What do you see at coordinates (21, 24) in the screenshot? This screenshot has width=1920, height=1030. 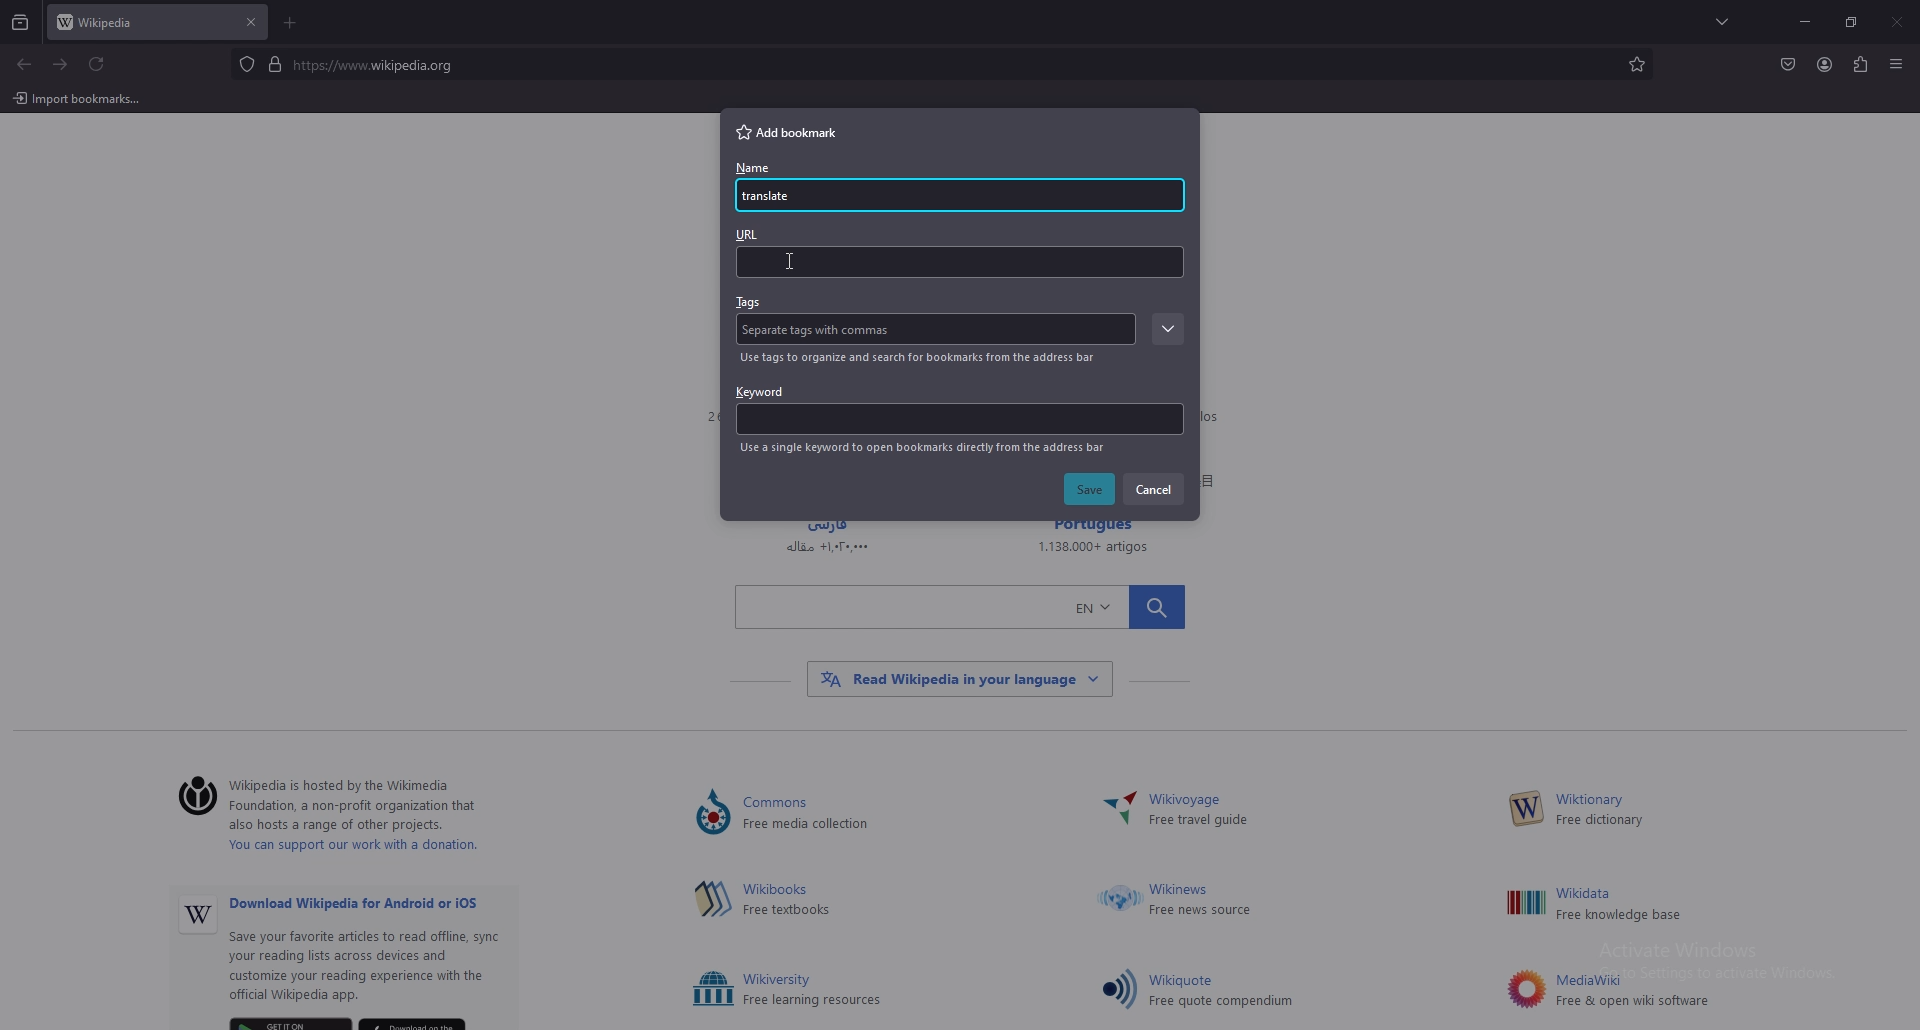 I see `recent browsing` at bounding box center [21, 24].